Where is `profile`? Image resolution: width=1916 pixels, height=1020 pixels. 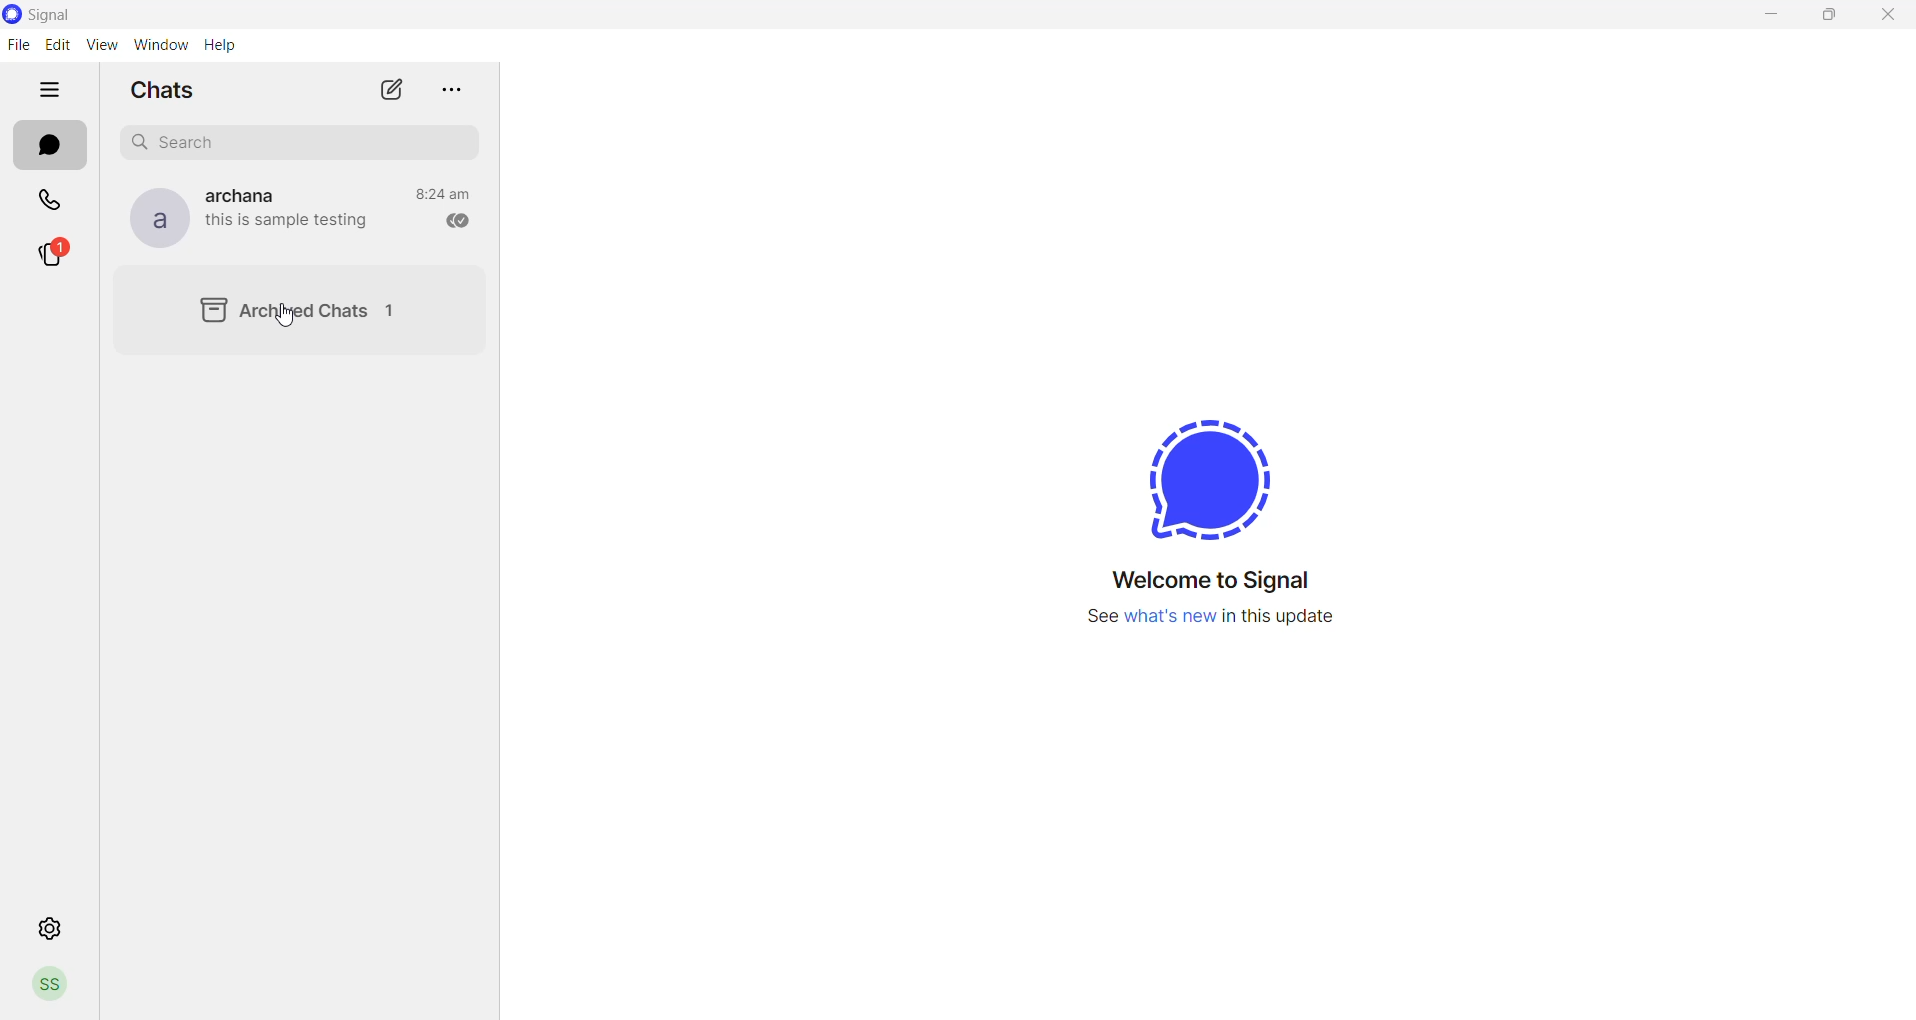 profile is located at coordinates (55, 982).